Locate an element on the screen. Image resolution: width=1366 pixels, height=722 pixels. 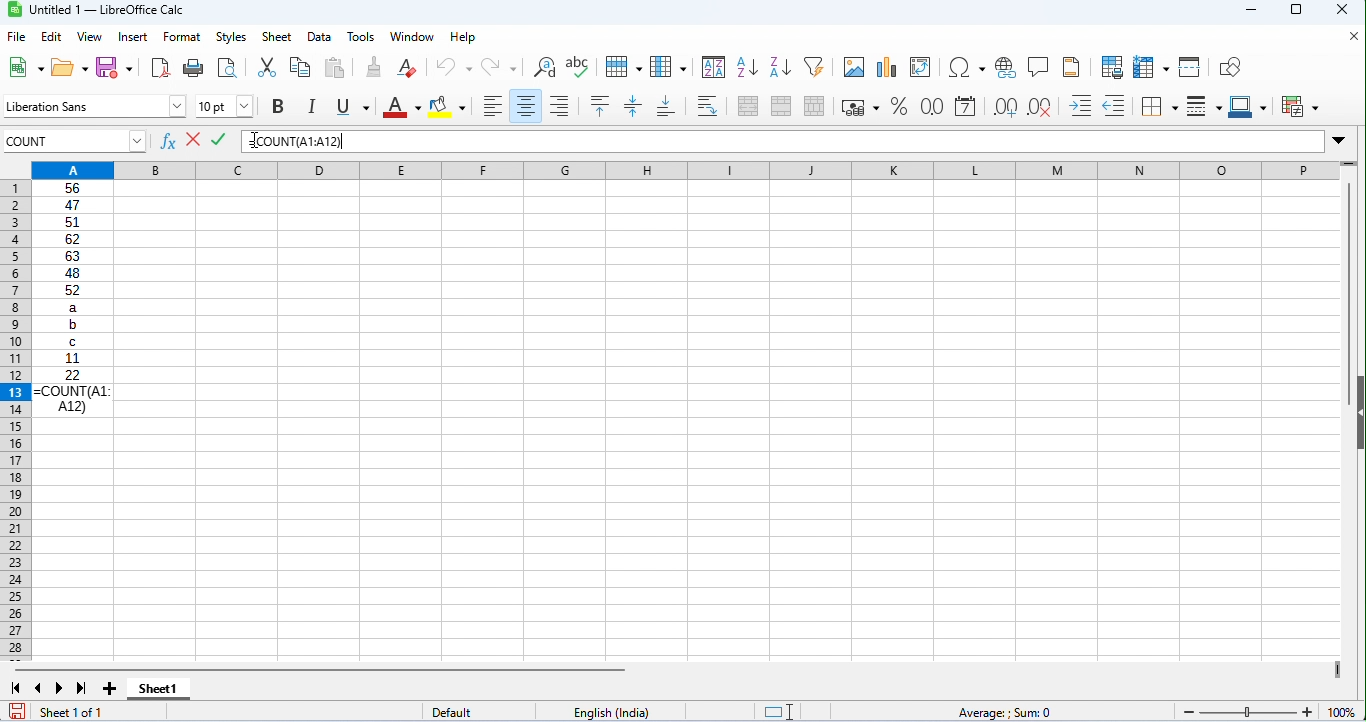
63 is located at coordinates (72, 256).